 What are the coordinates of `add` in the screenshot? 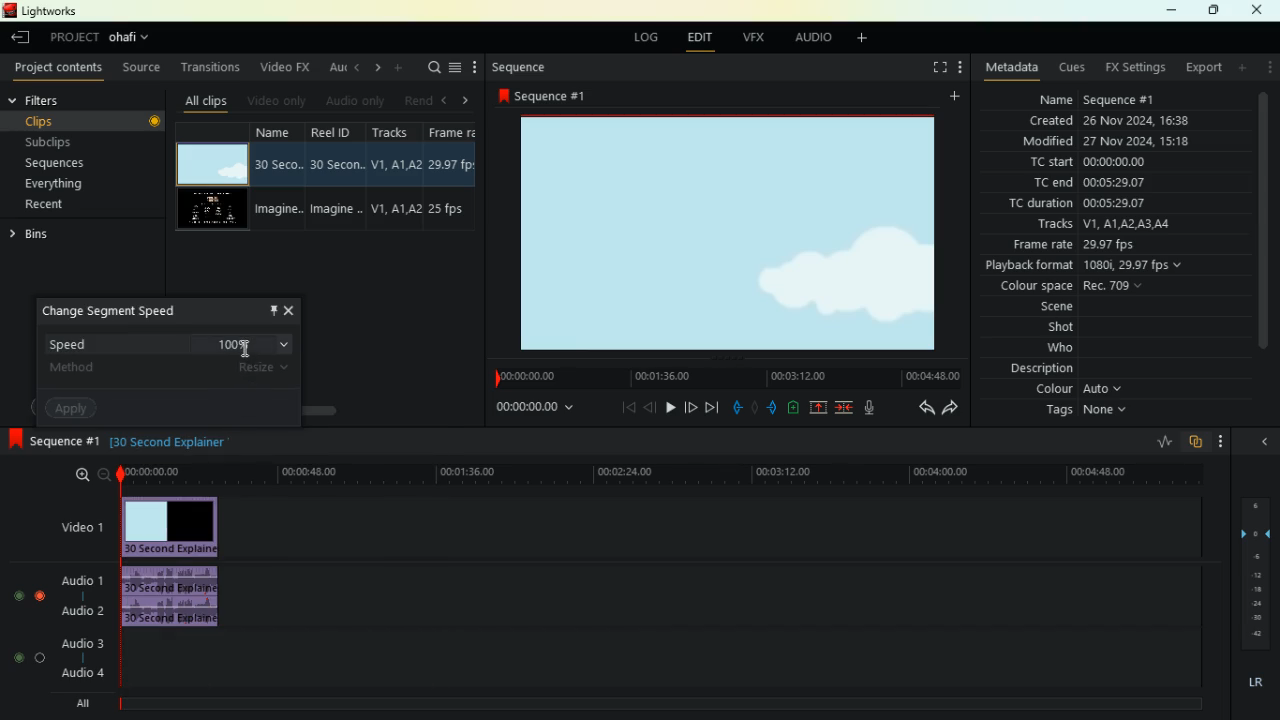 It's located at (959, 96).